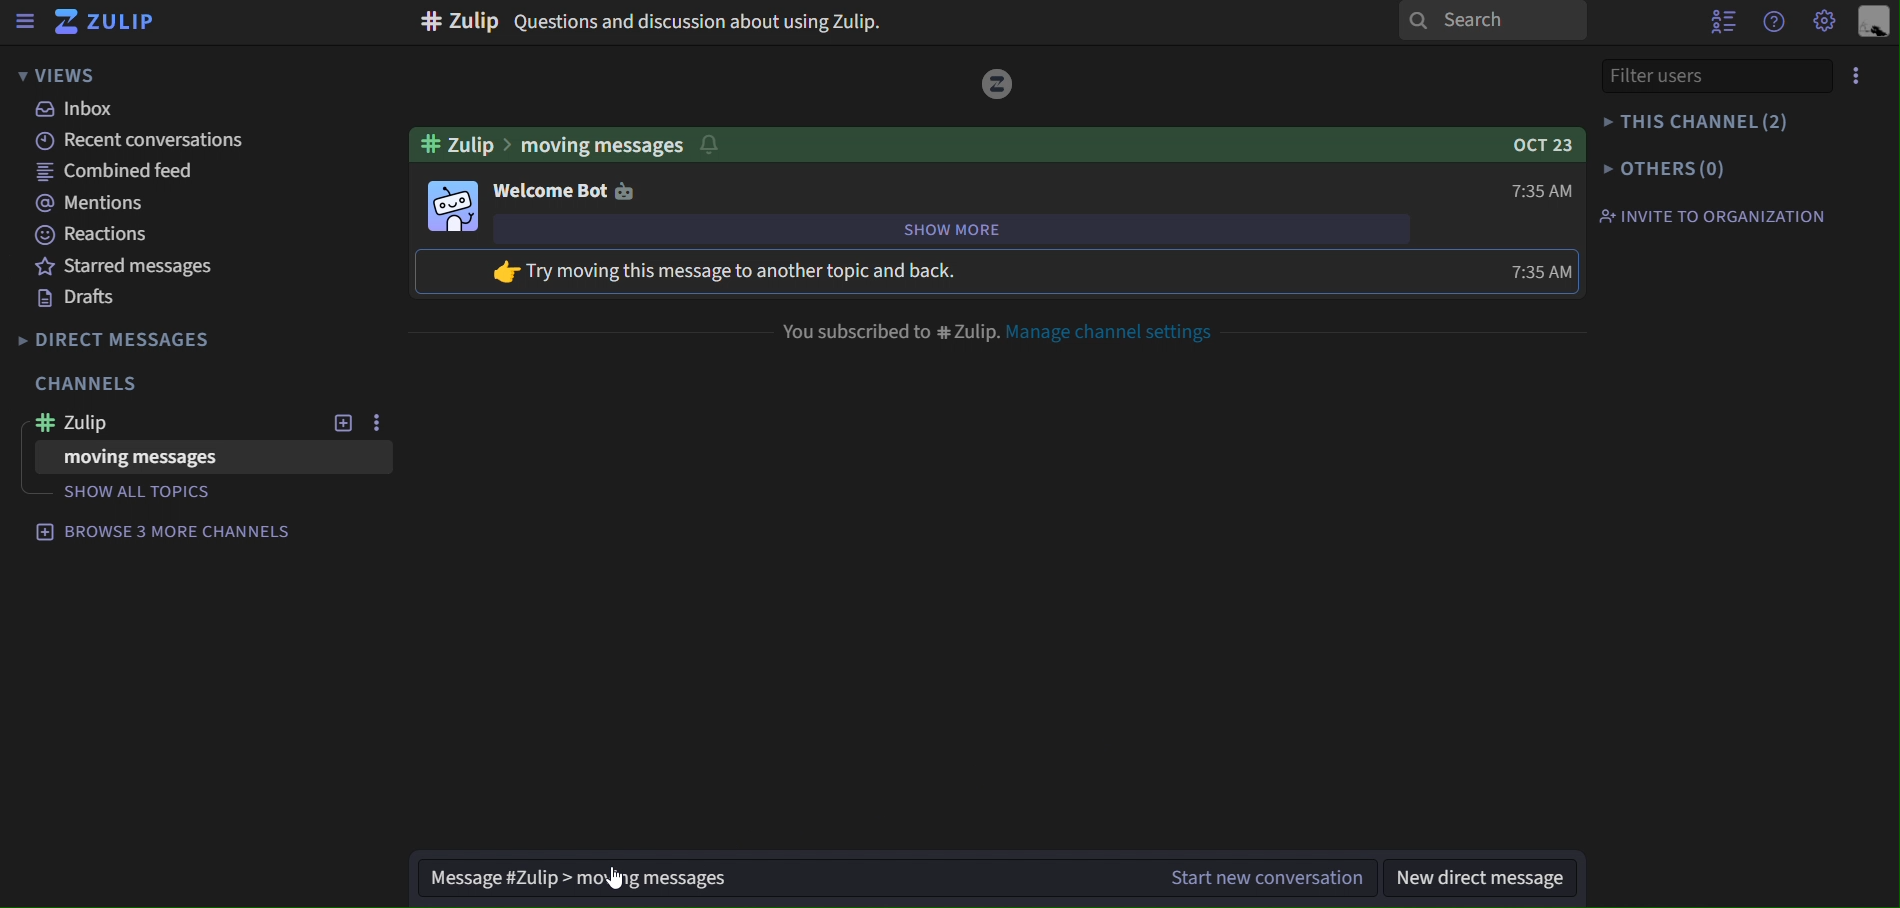 Image resolution: width=1900 pixels, height=908 pixels. I want to click on browse 3 more channels, so click(166, 530).